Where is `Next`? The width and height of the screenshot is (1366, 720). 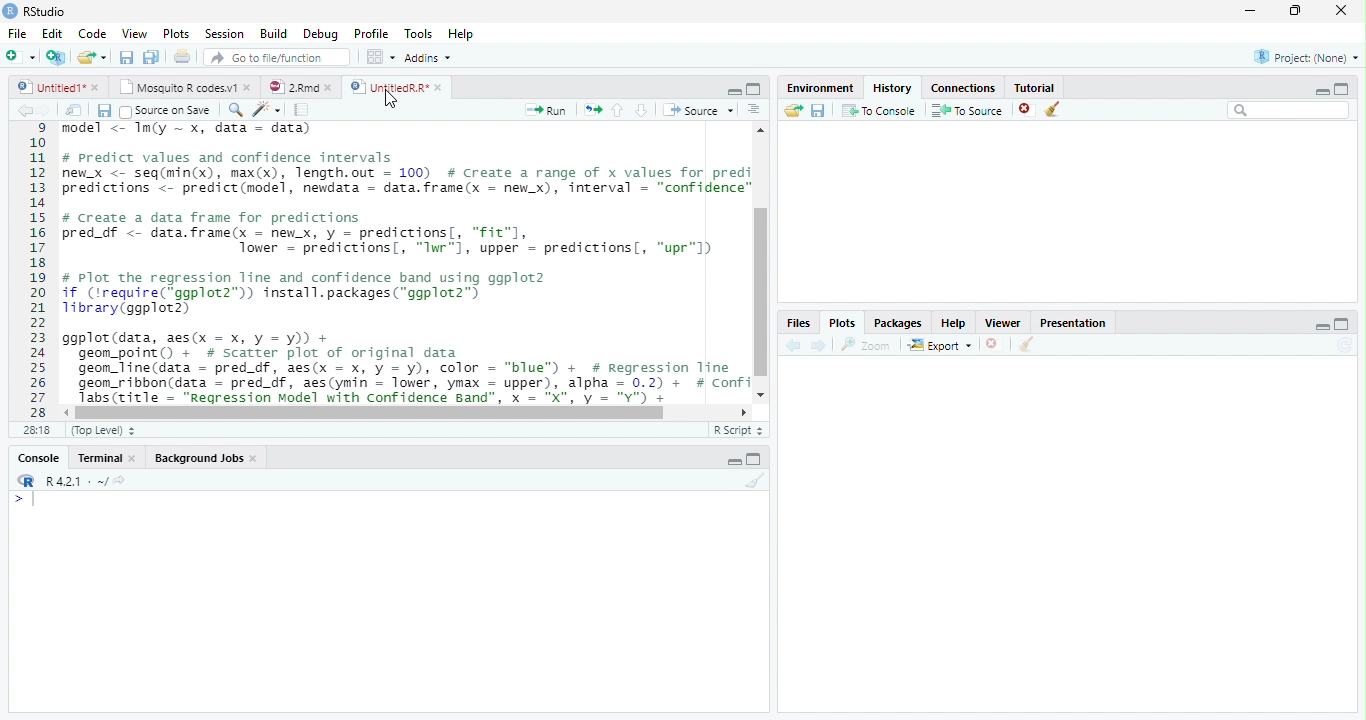 Next is located at coordinates (818, 347).